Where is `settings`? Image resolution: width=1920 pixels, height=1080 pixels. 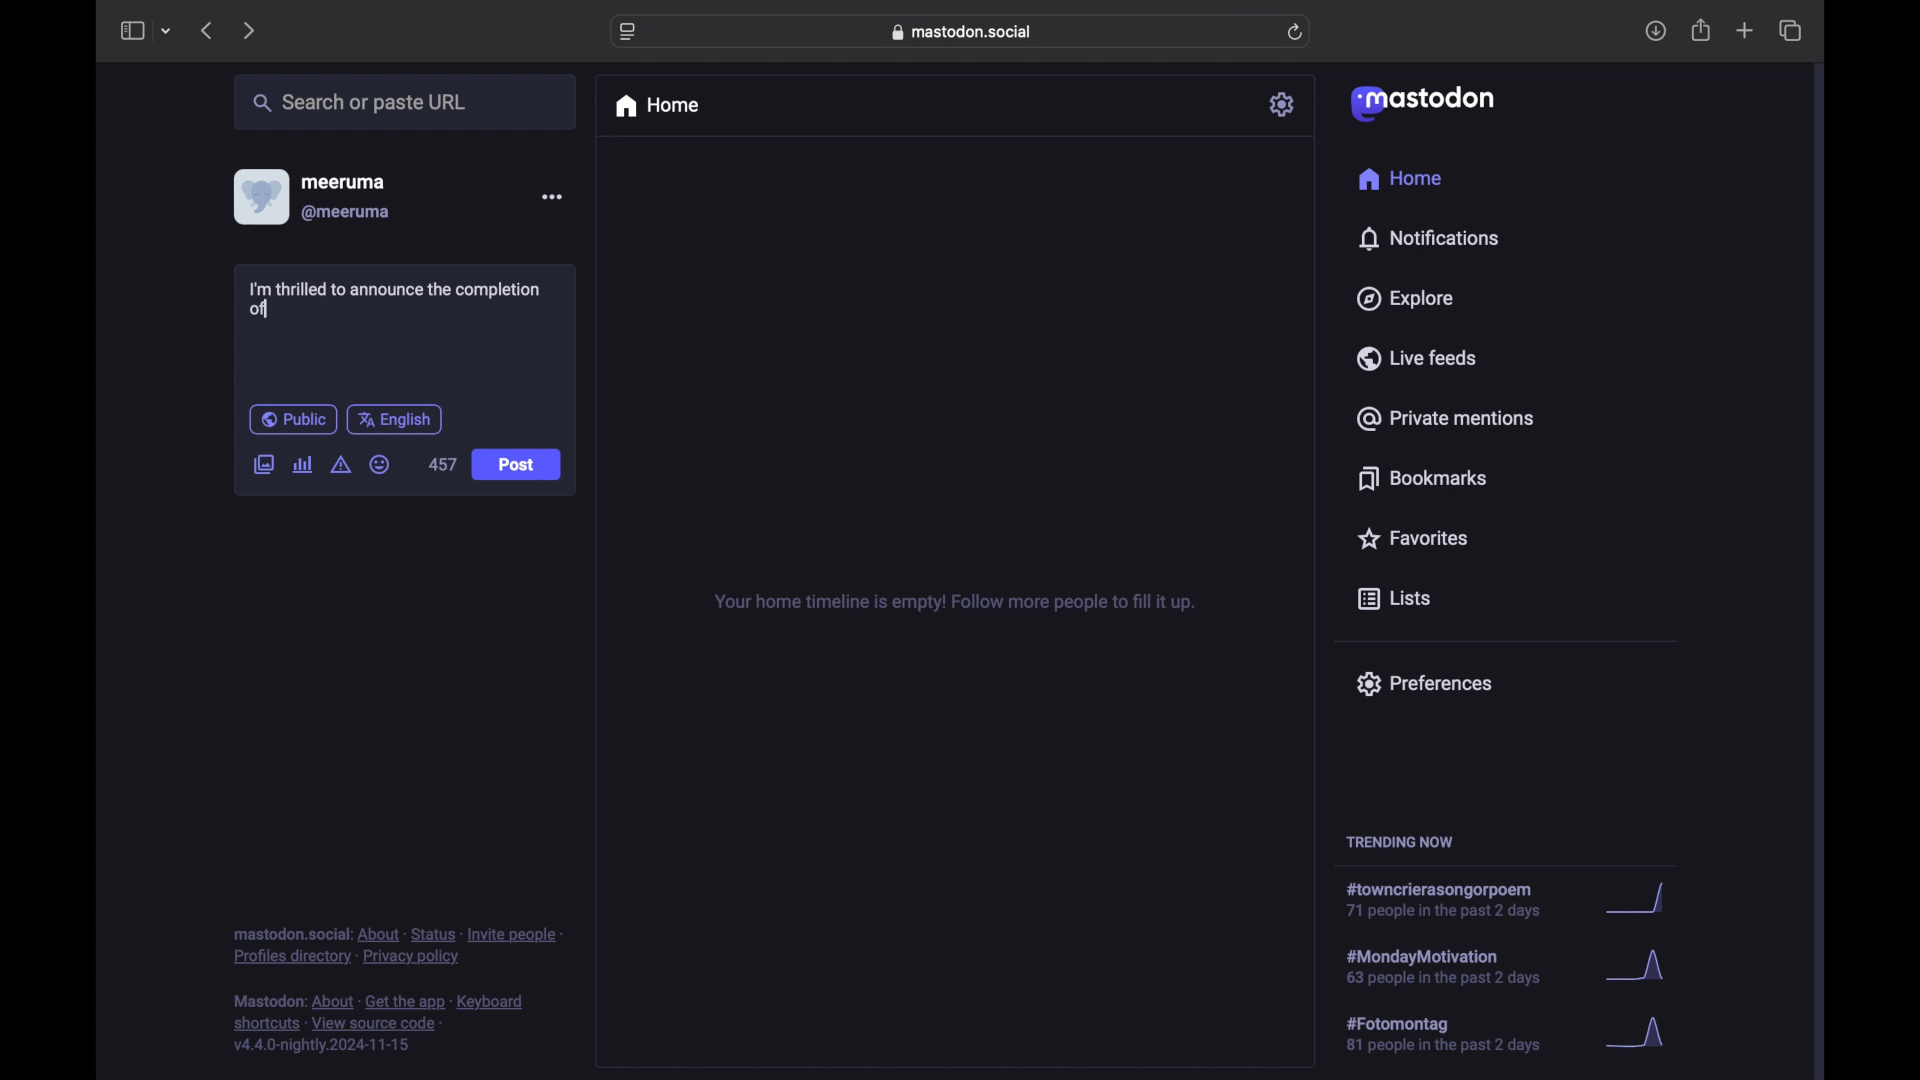
settings is located at coordinates (1283, 104).